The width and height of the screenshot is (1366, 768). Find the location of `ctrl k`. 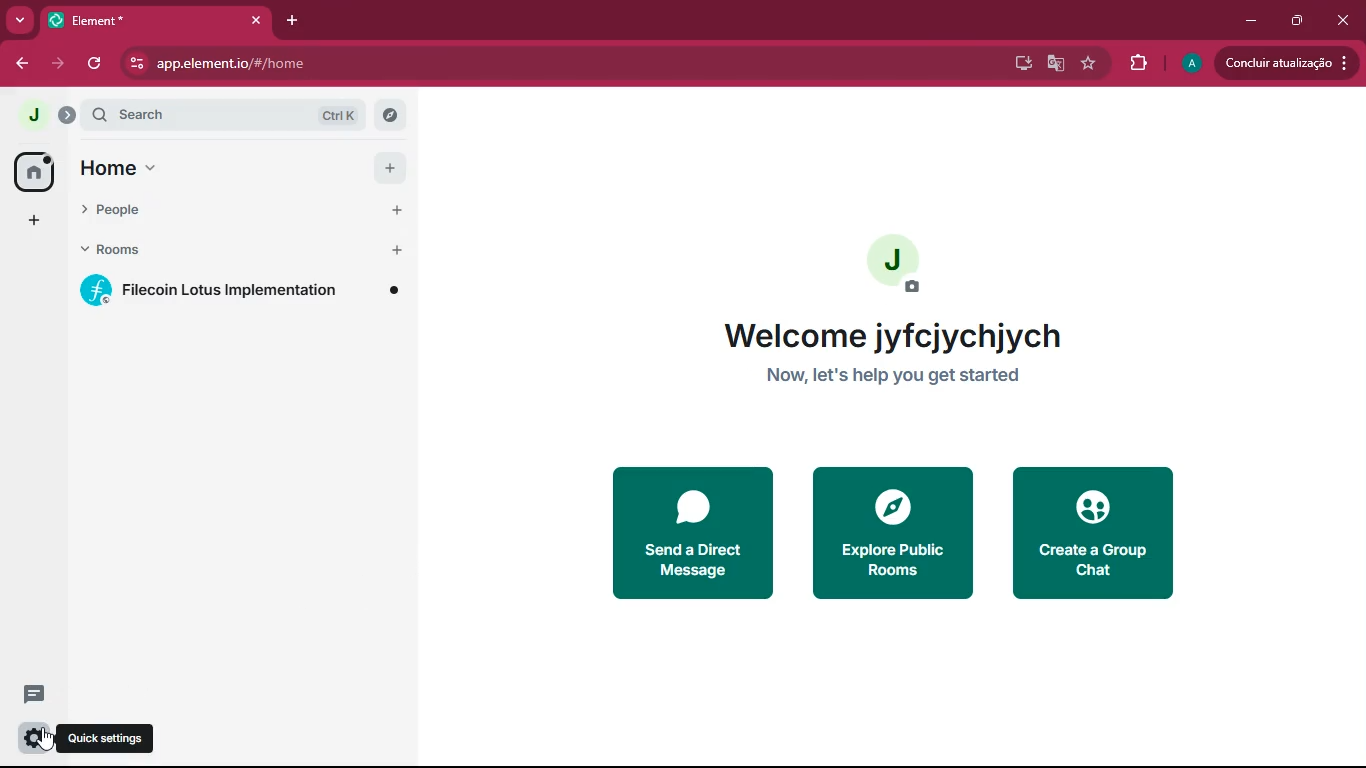

ctrl k is located at coordinates (334, 117).